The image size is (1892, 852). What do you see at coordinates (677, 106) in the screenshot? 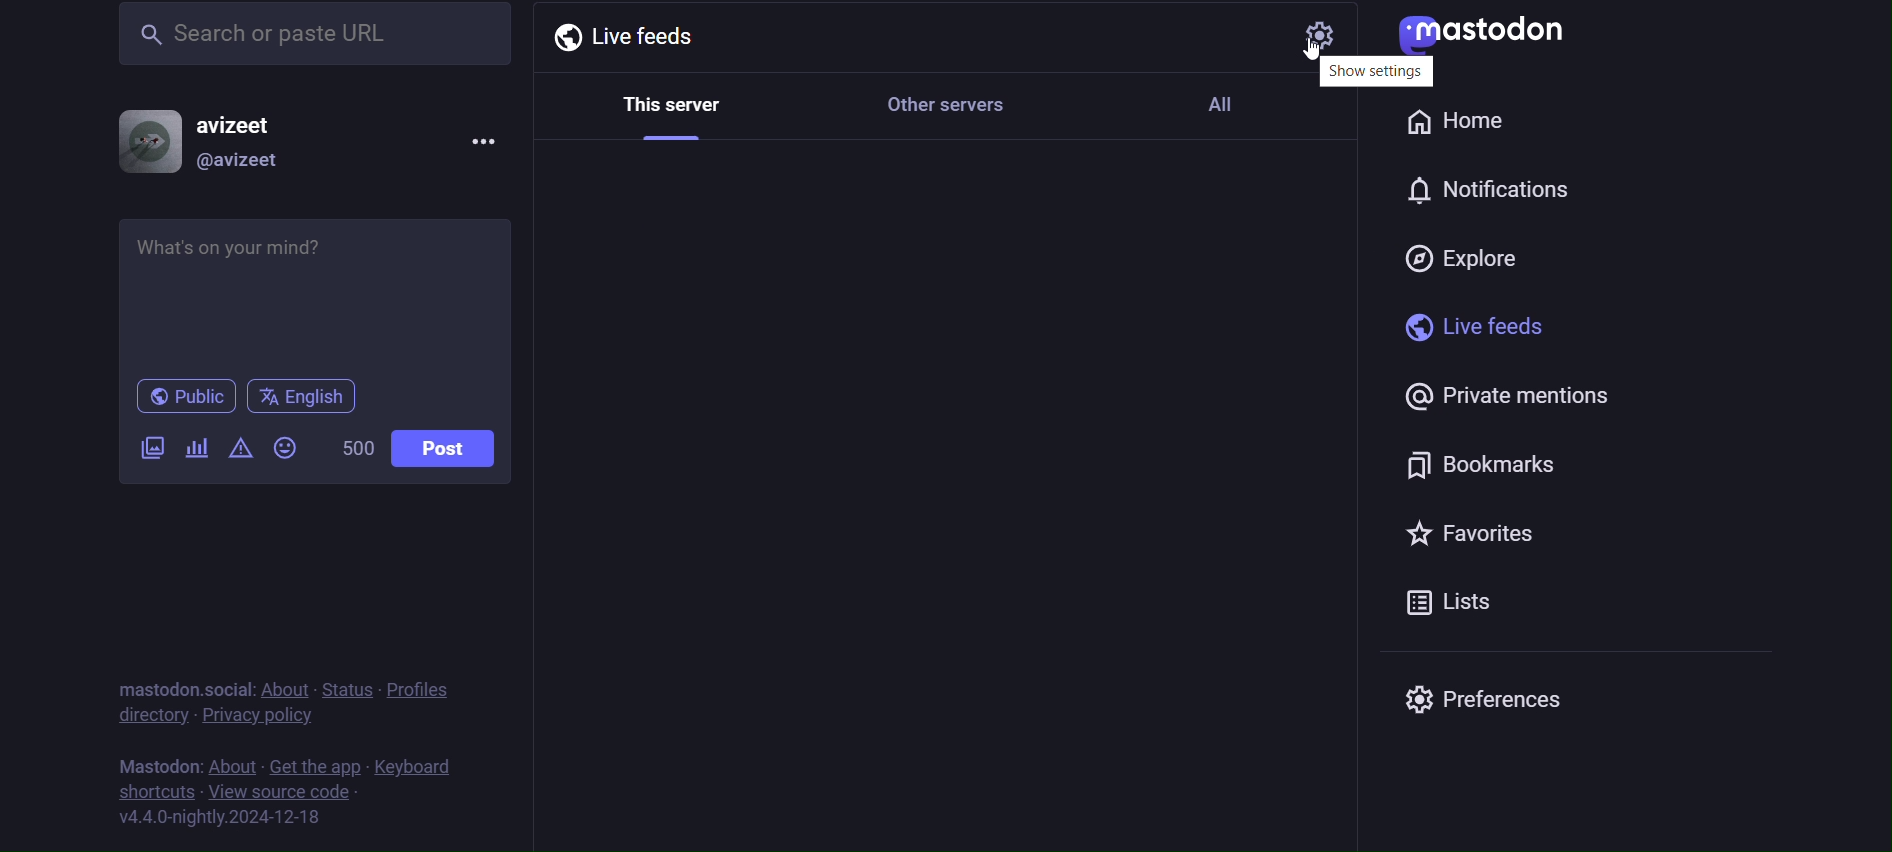
I see `This server` at bounding box center [677, 106].